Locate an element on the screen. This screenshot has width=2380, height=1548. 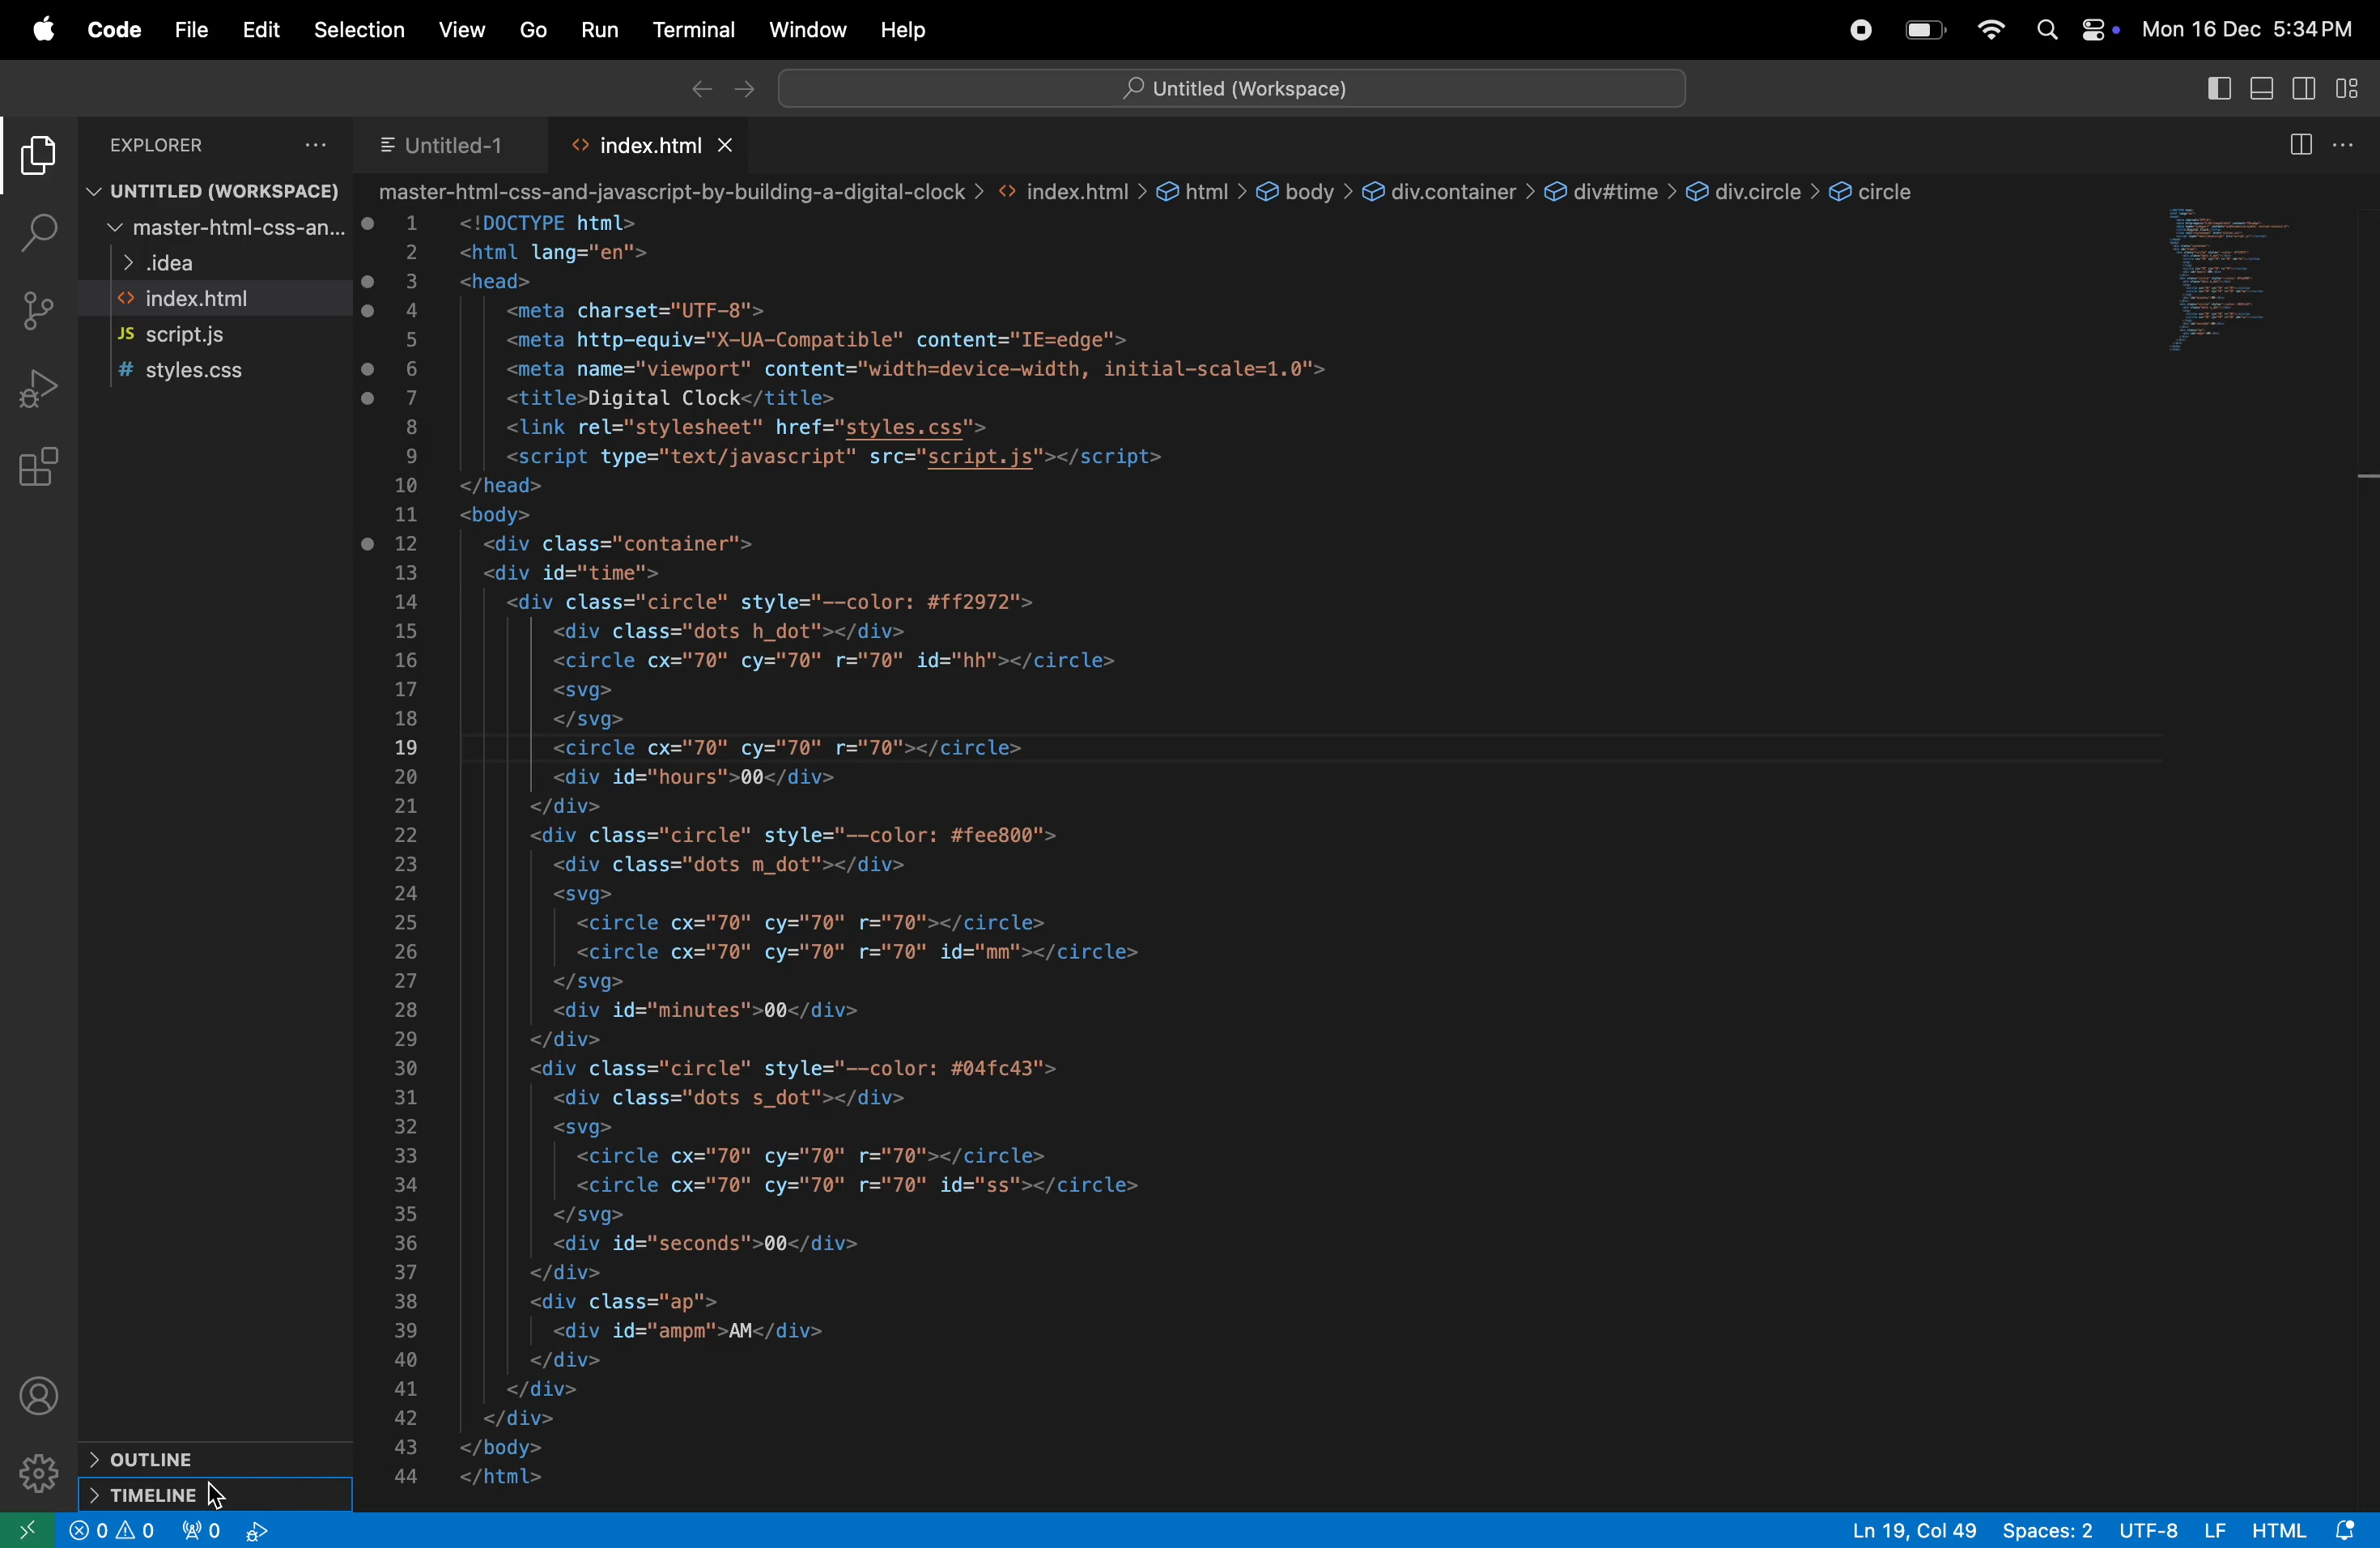
<svg> is located at coordinates (572, 895).